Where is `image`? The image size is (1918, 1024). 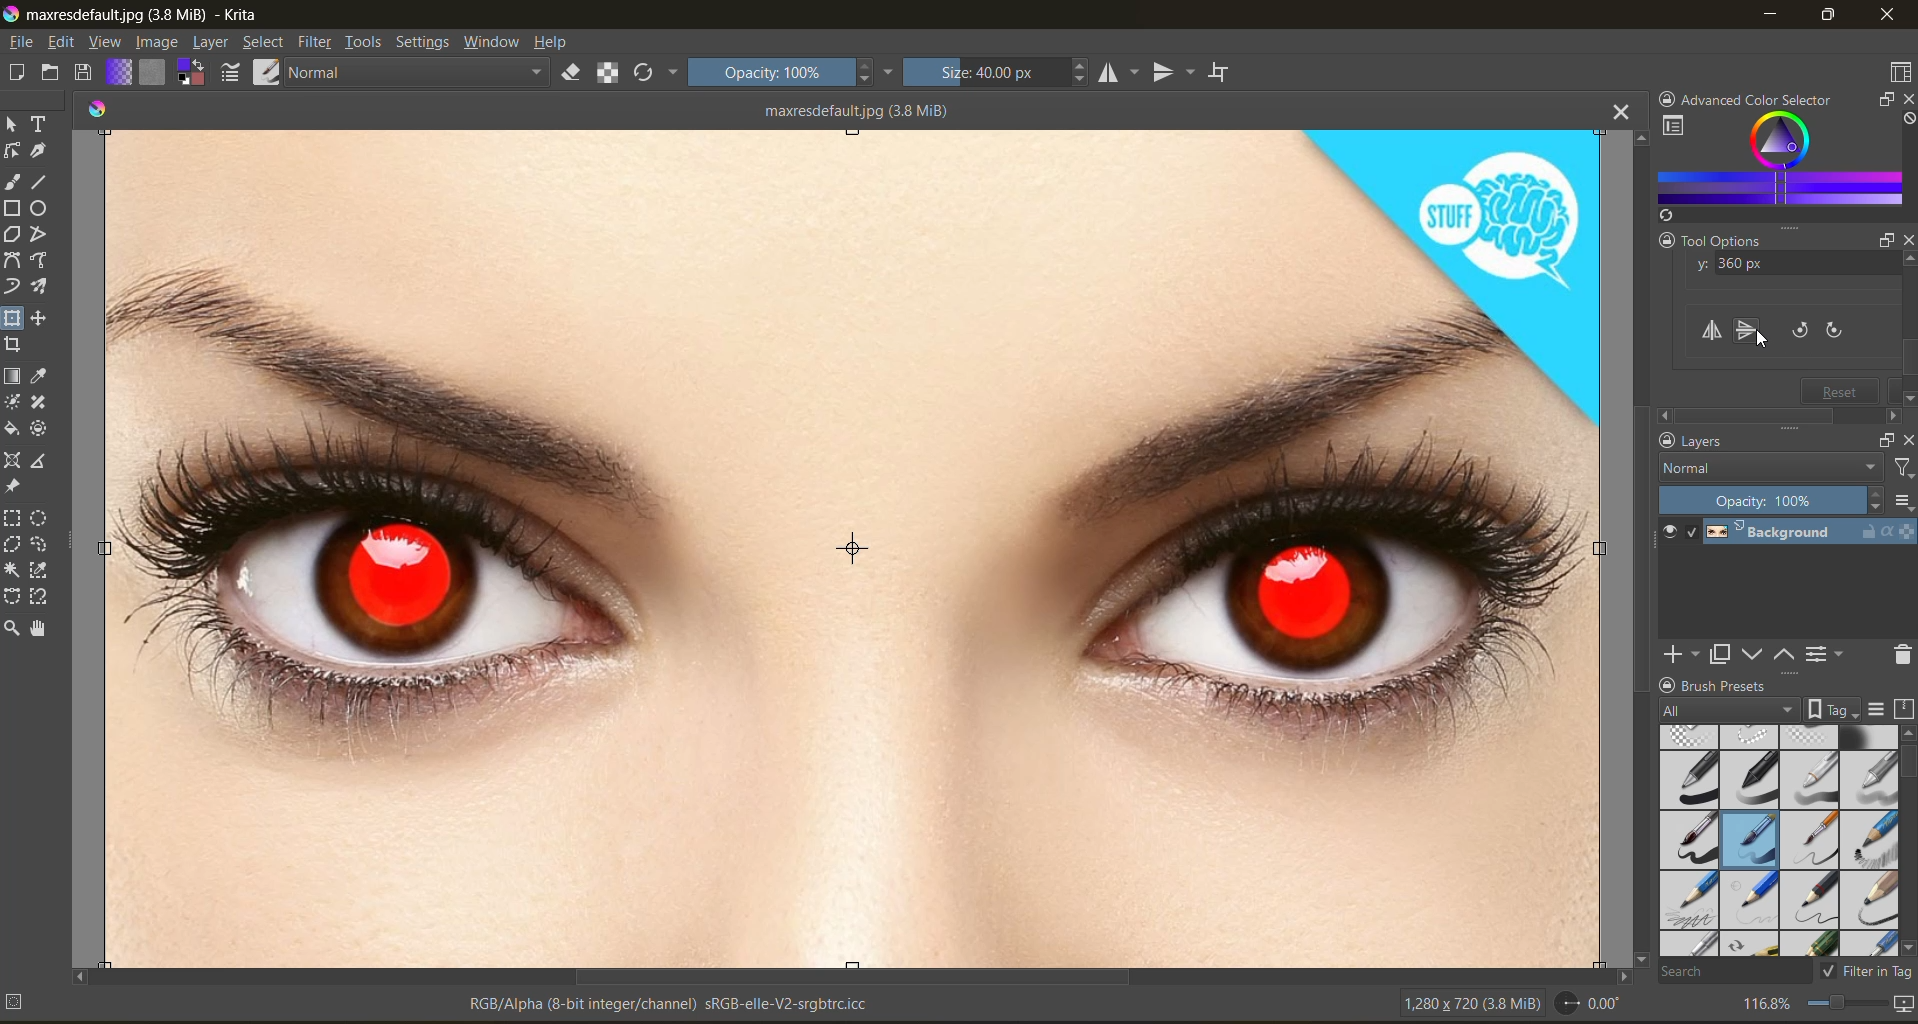 image is located at coordinates (157, 44).